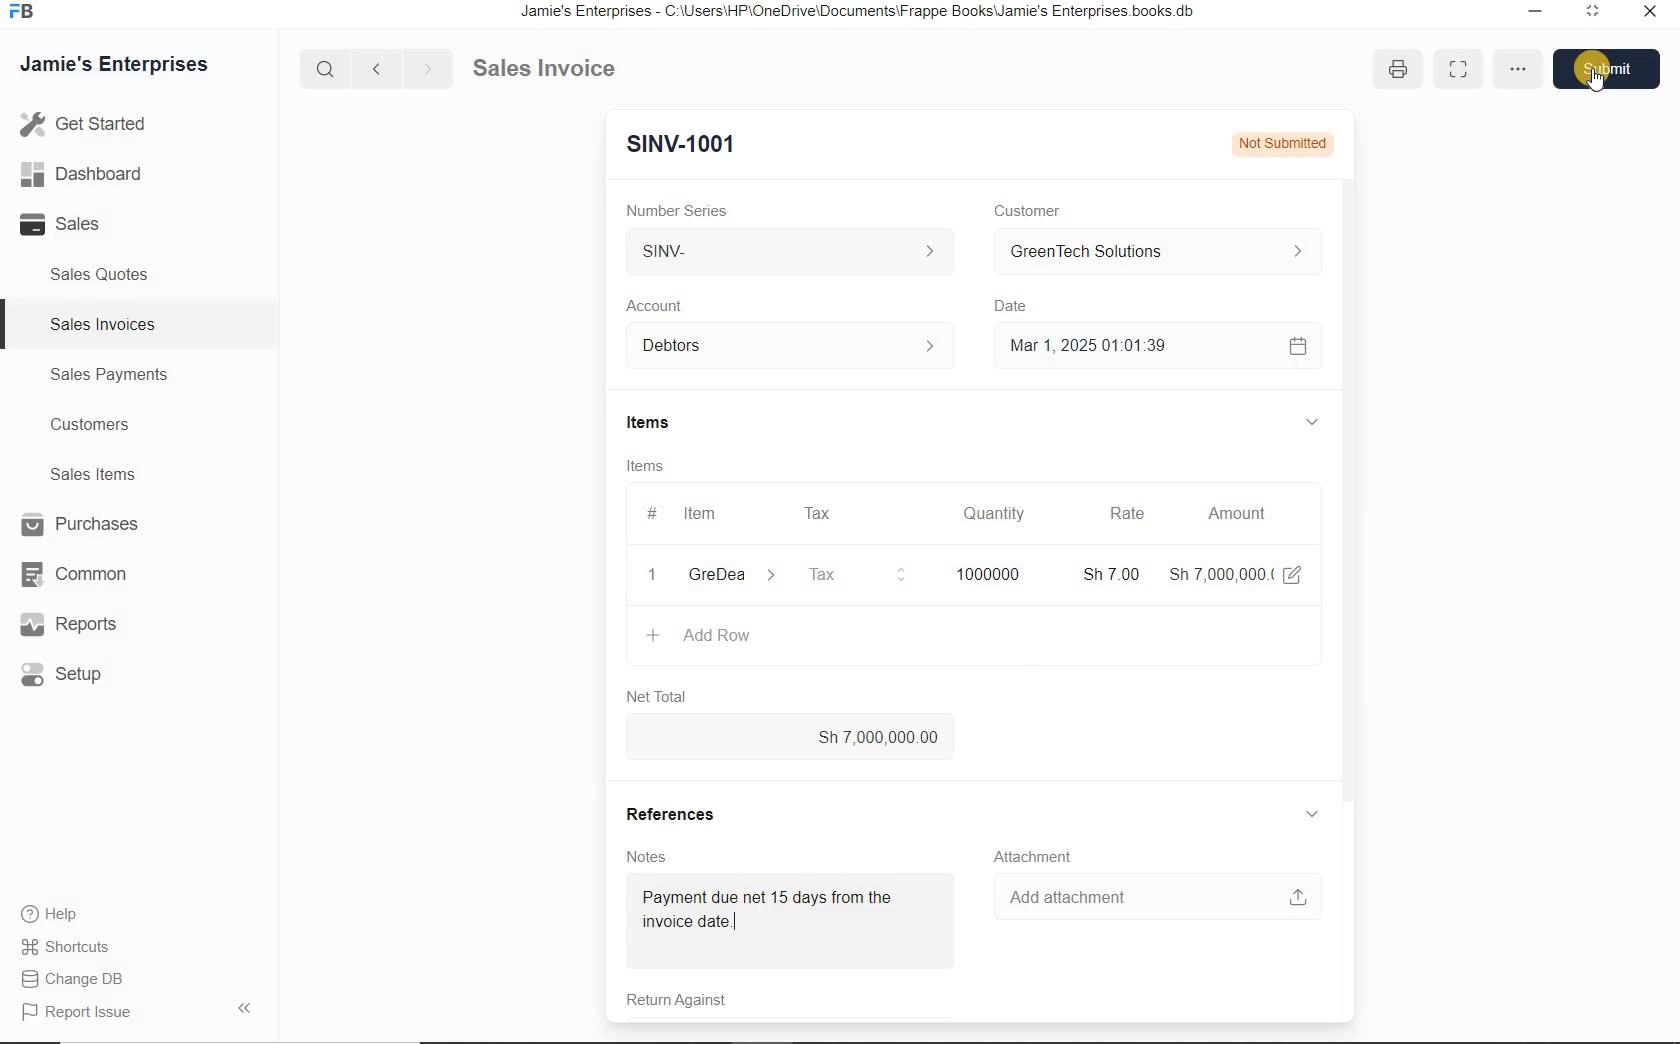 The image size is (1680, 1044). Describe the element at coordinates (74, 524) in the screenshot. I see `Purchases` at that location.